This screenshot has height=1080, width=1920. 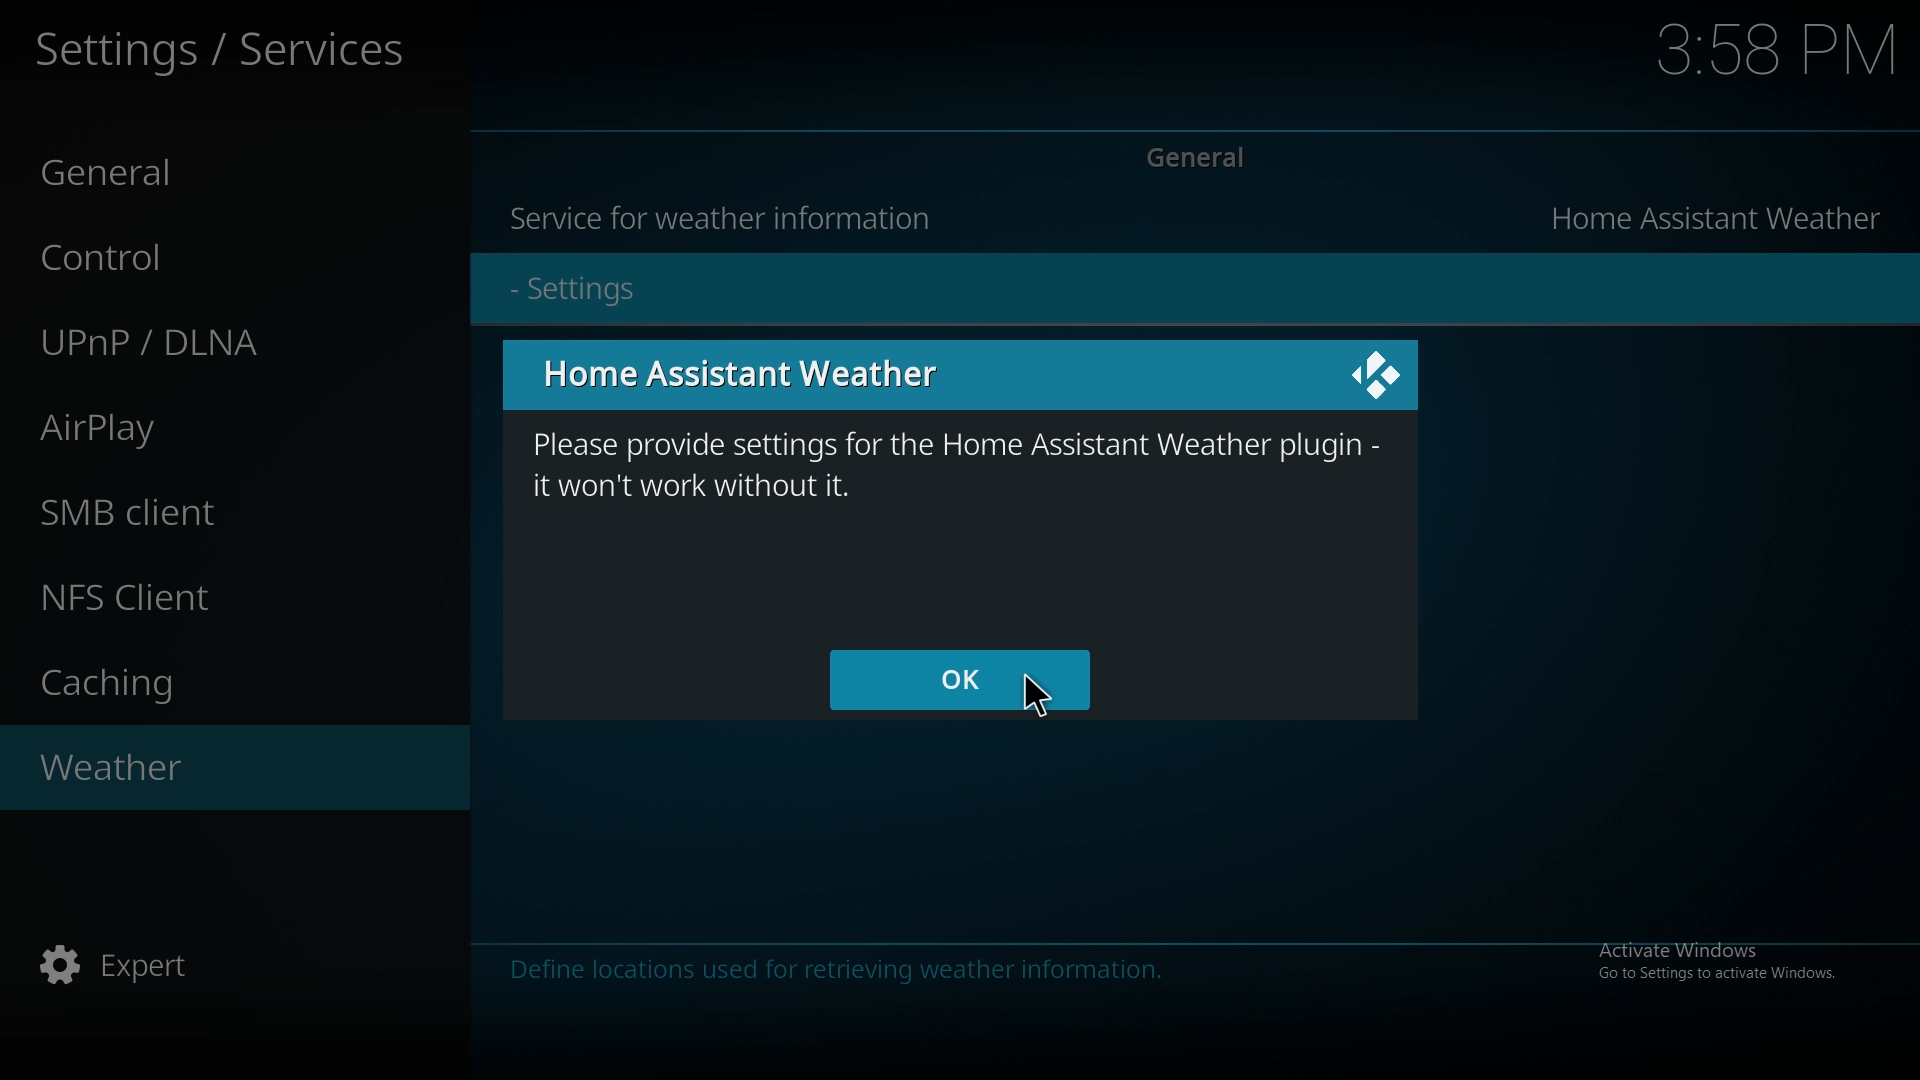 I want to click on please provide settings for the home assistant weather plugin, so click(x=961, y=469).